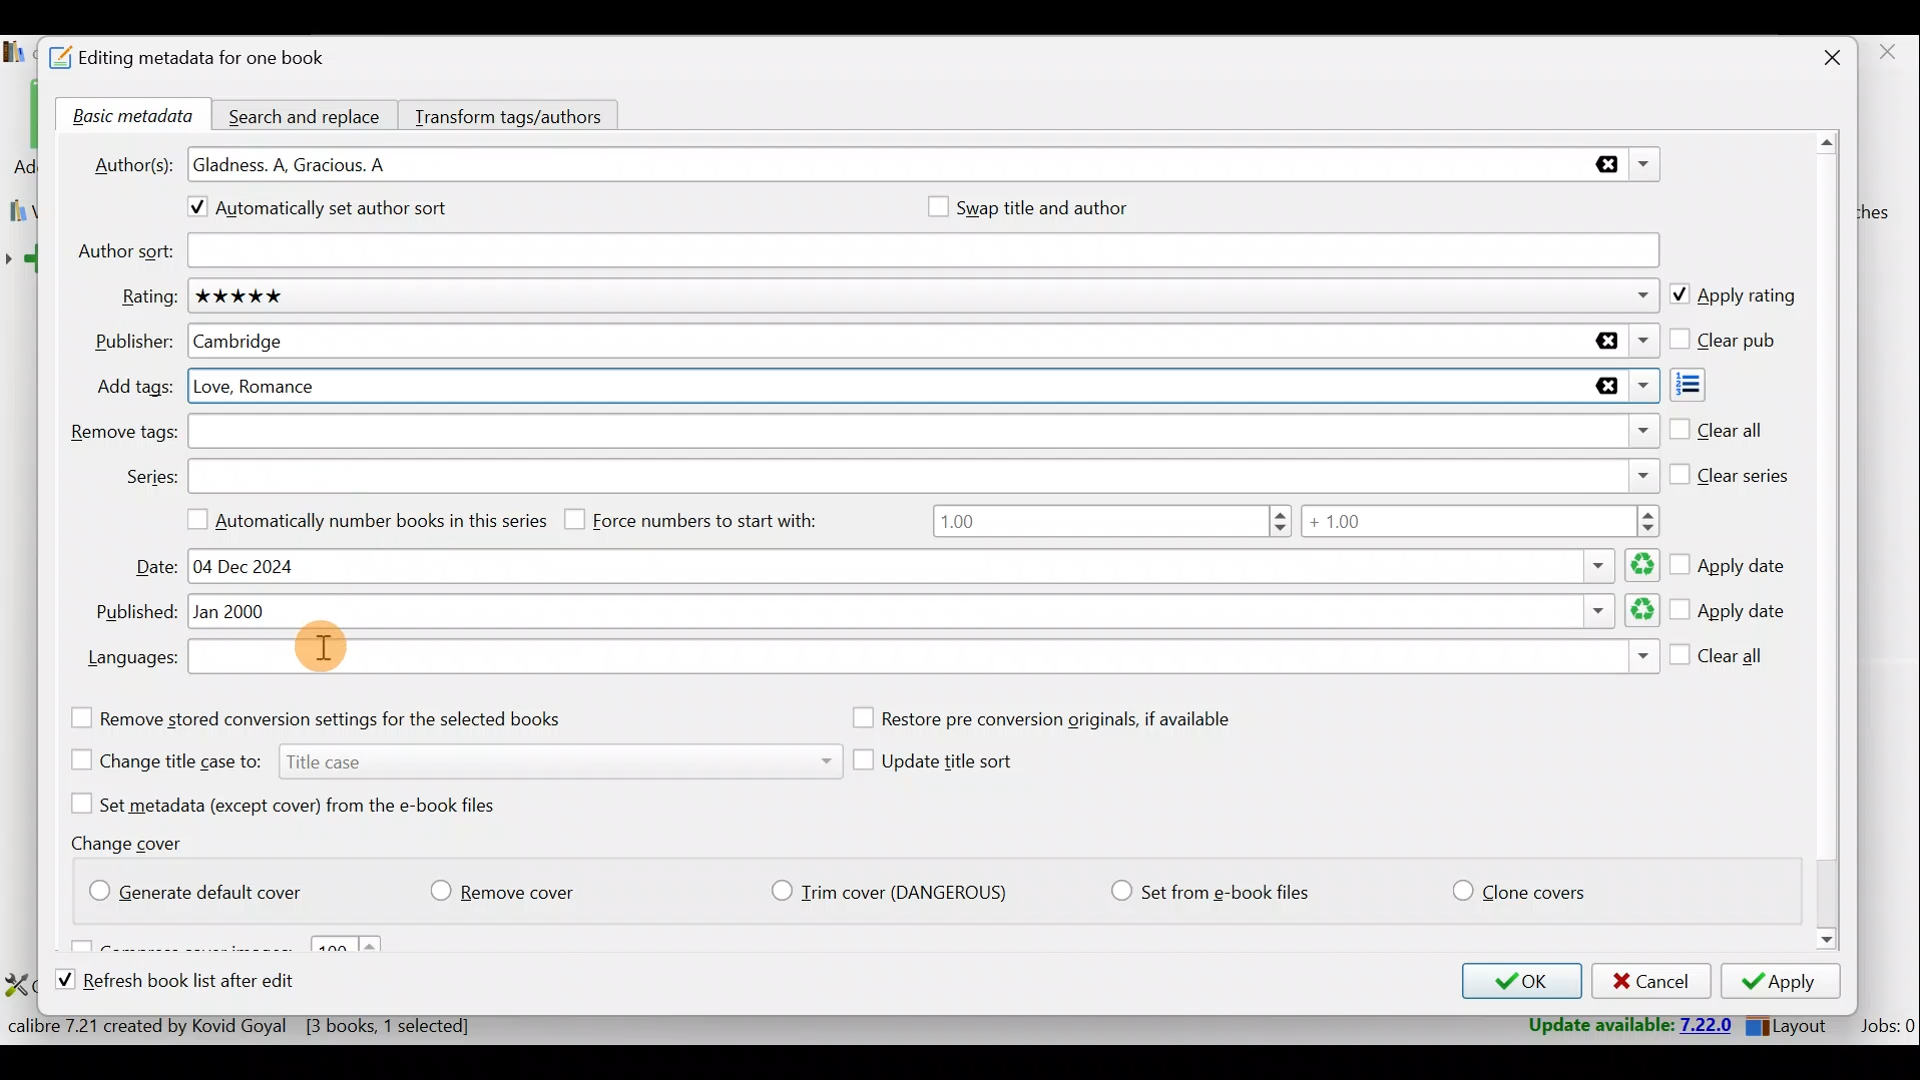  Describe the element at coordinates (895, 894) in the screenshot. I see `Trim cover (Dangerious)` at that location.